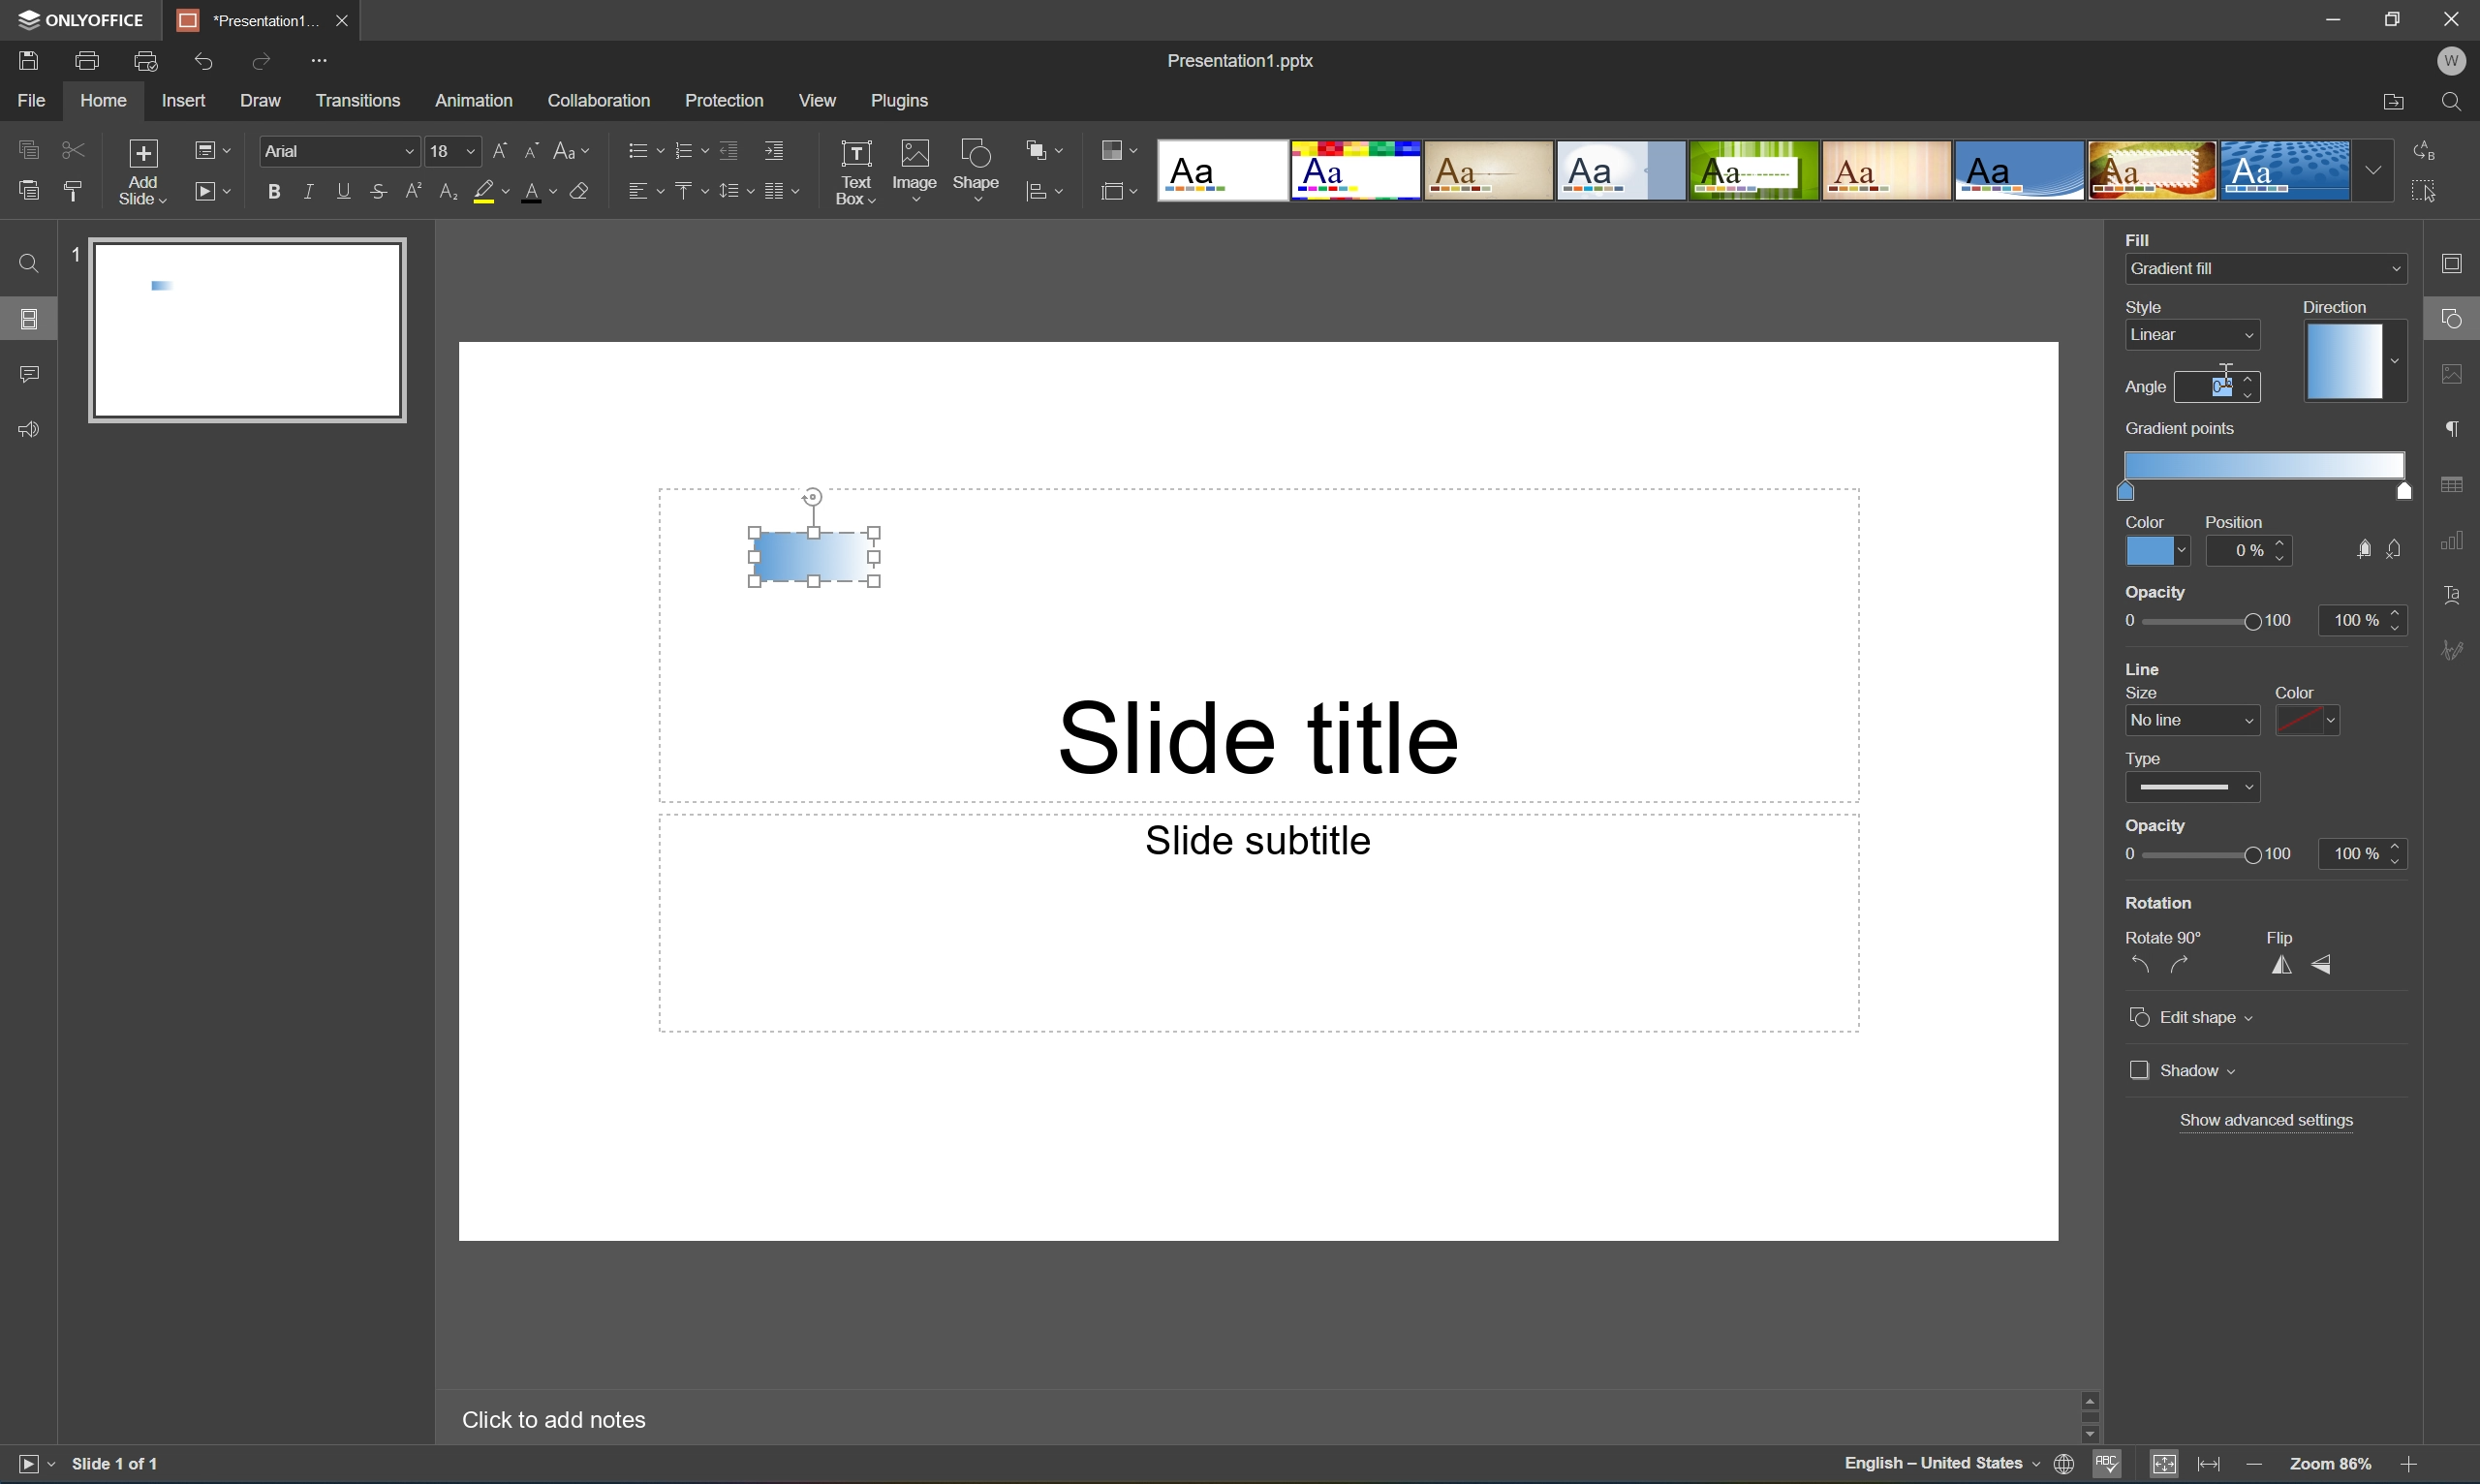  What do you see at coordinates (2149, 668) in the screenshot?
I see `line` at bounding box center [2149, 668].